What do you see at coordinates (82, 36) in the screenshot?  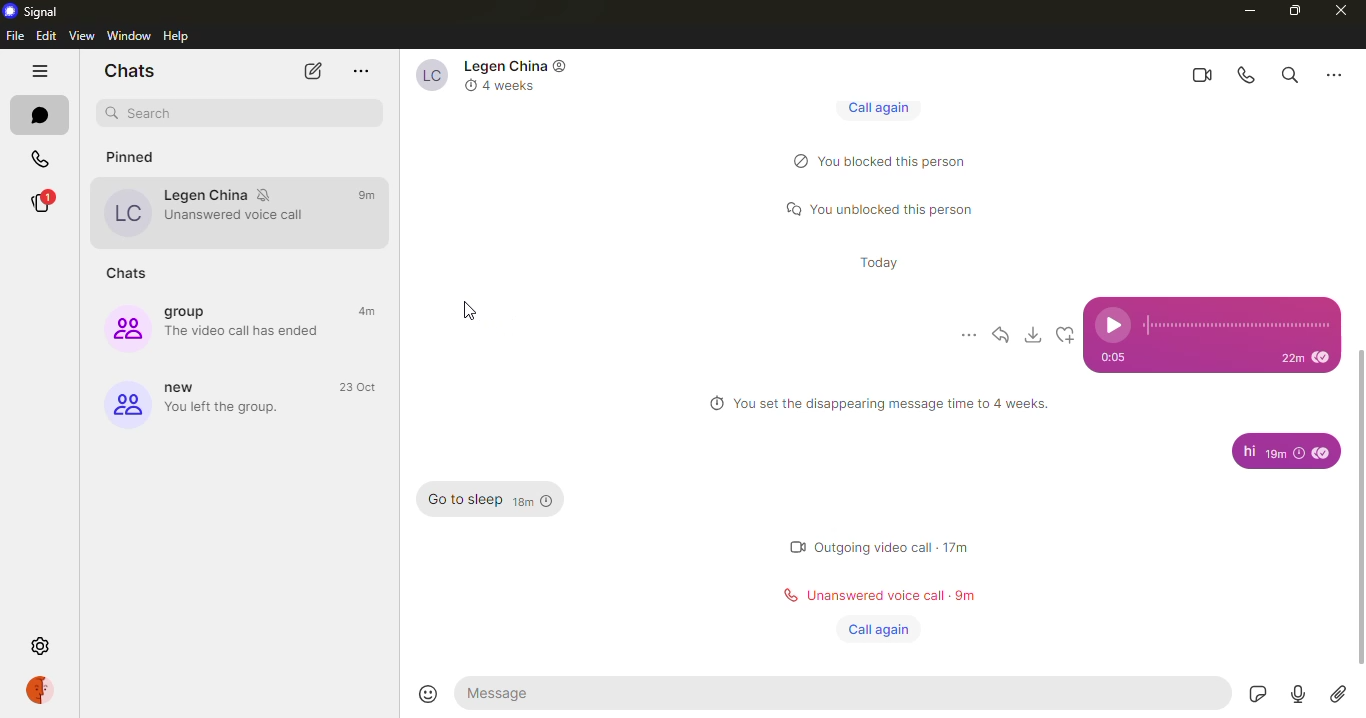 I see `view` at bounding box center [82, 36].